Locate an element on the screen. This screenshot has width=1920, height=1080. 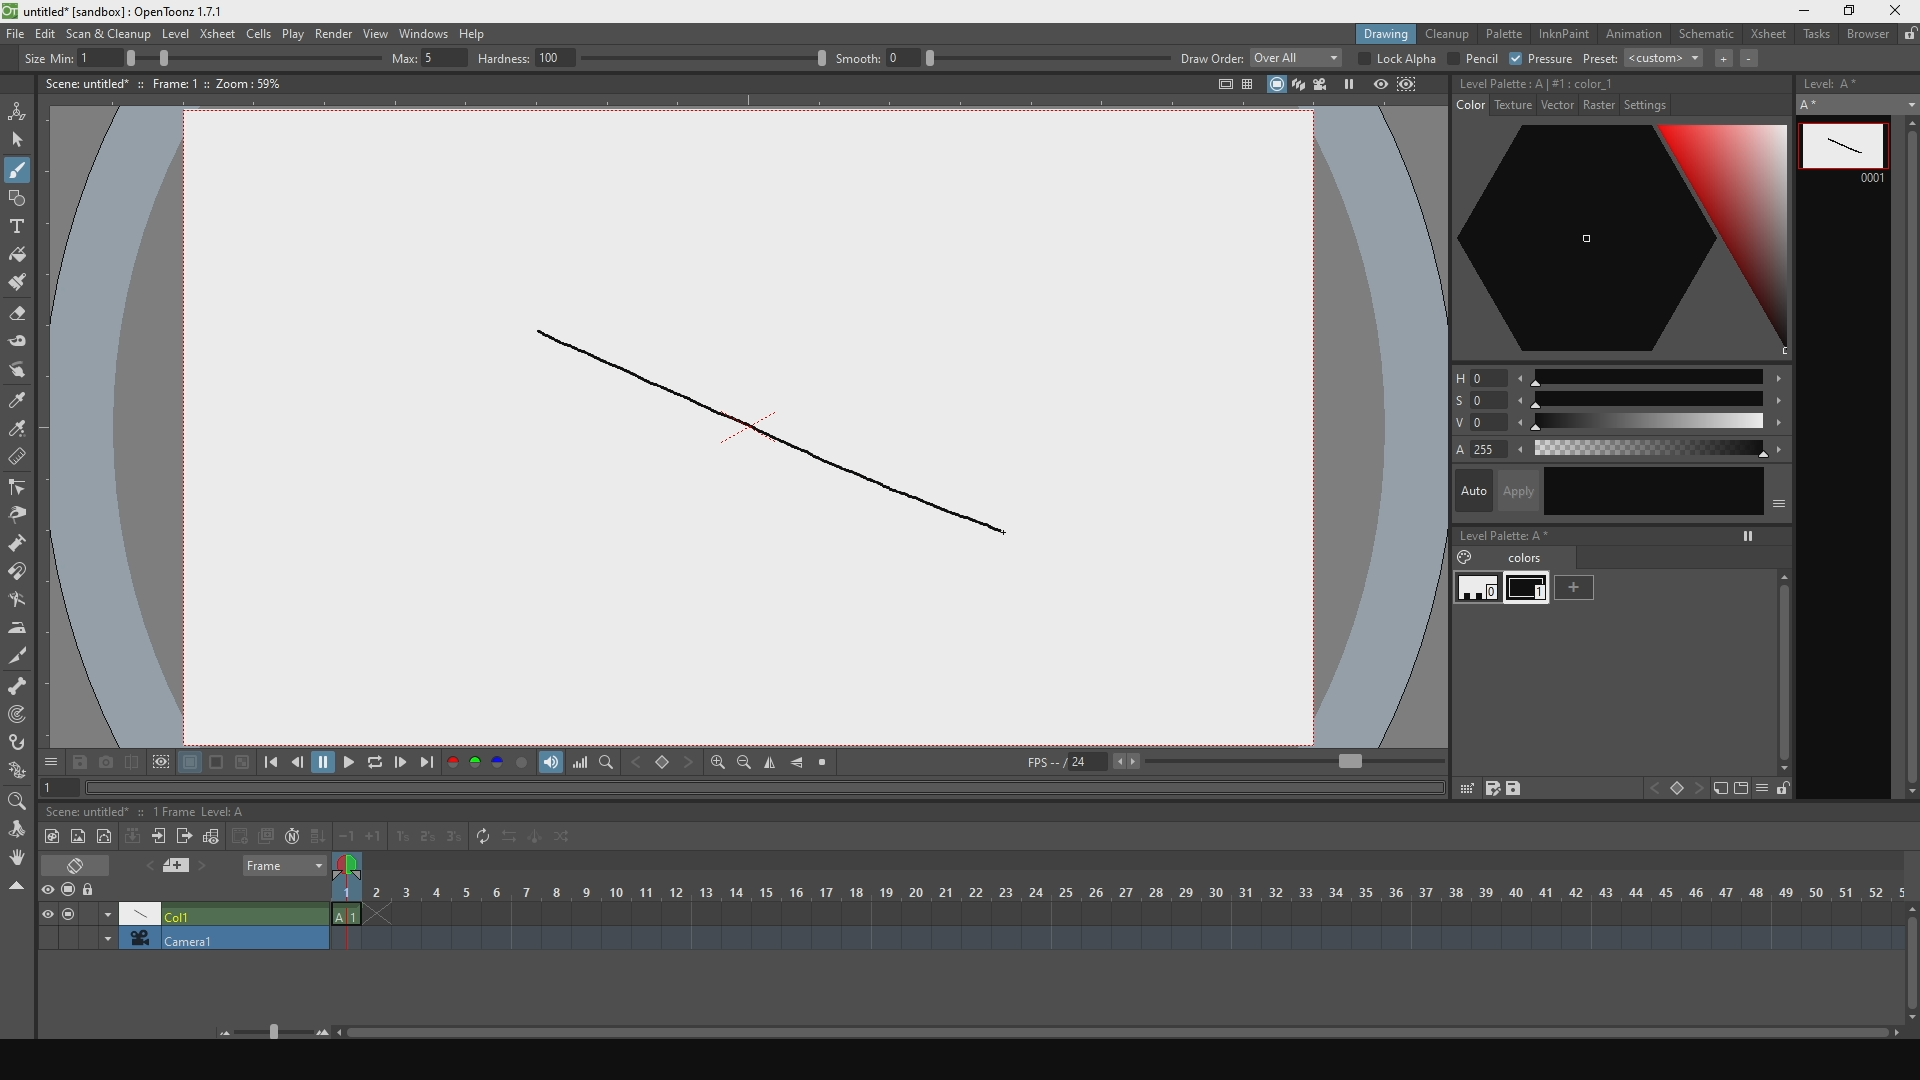
define region is located at coordinates (160, 765).